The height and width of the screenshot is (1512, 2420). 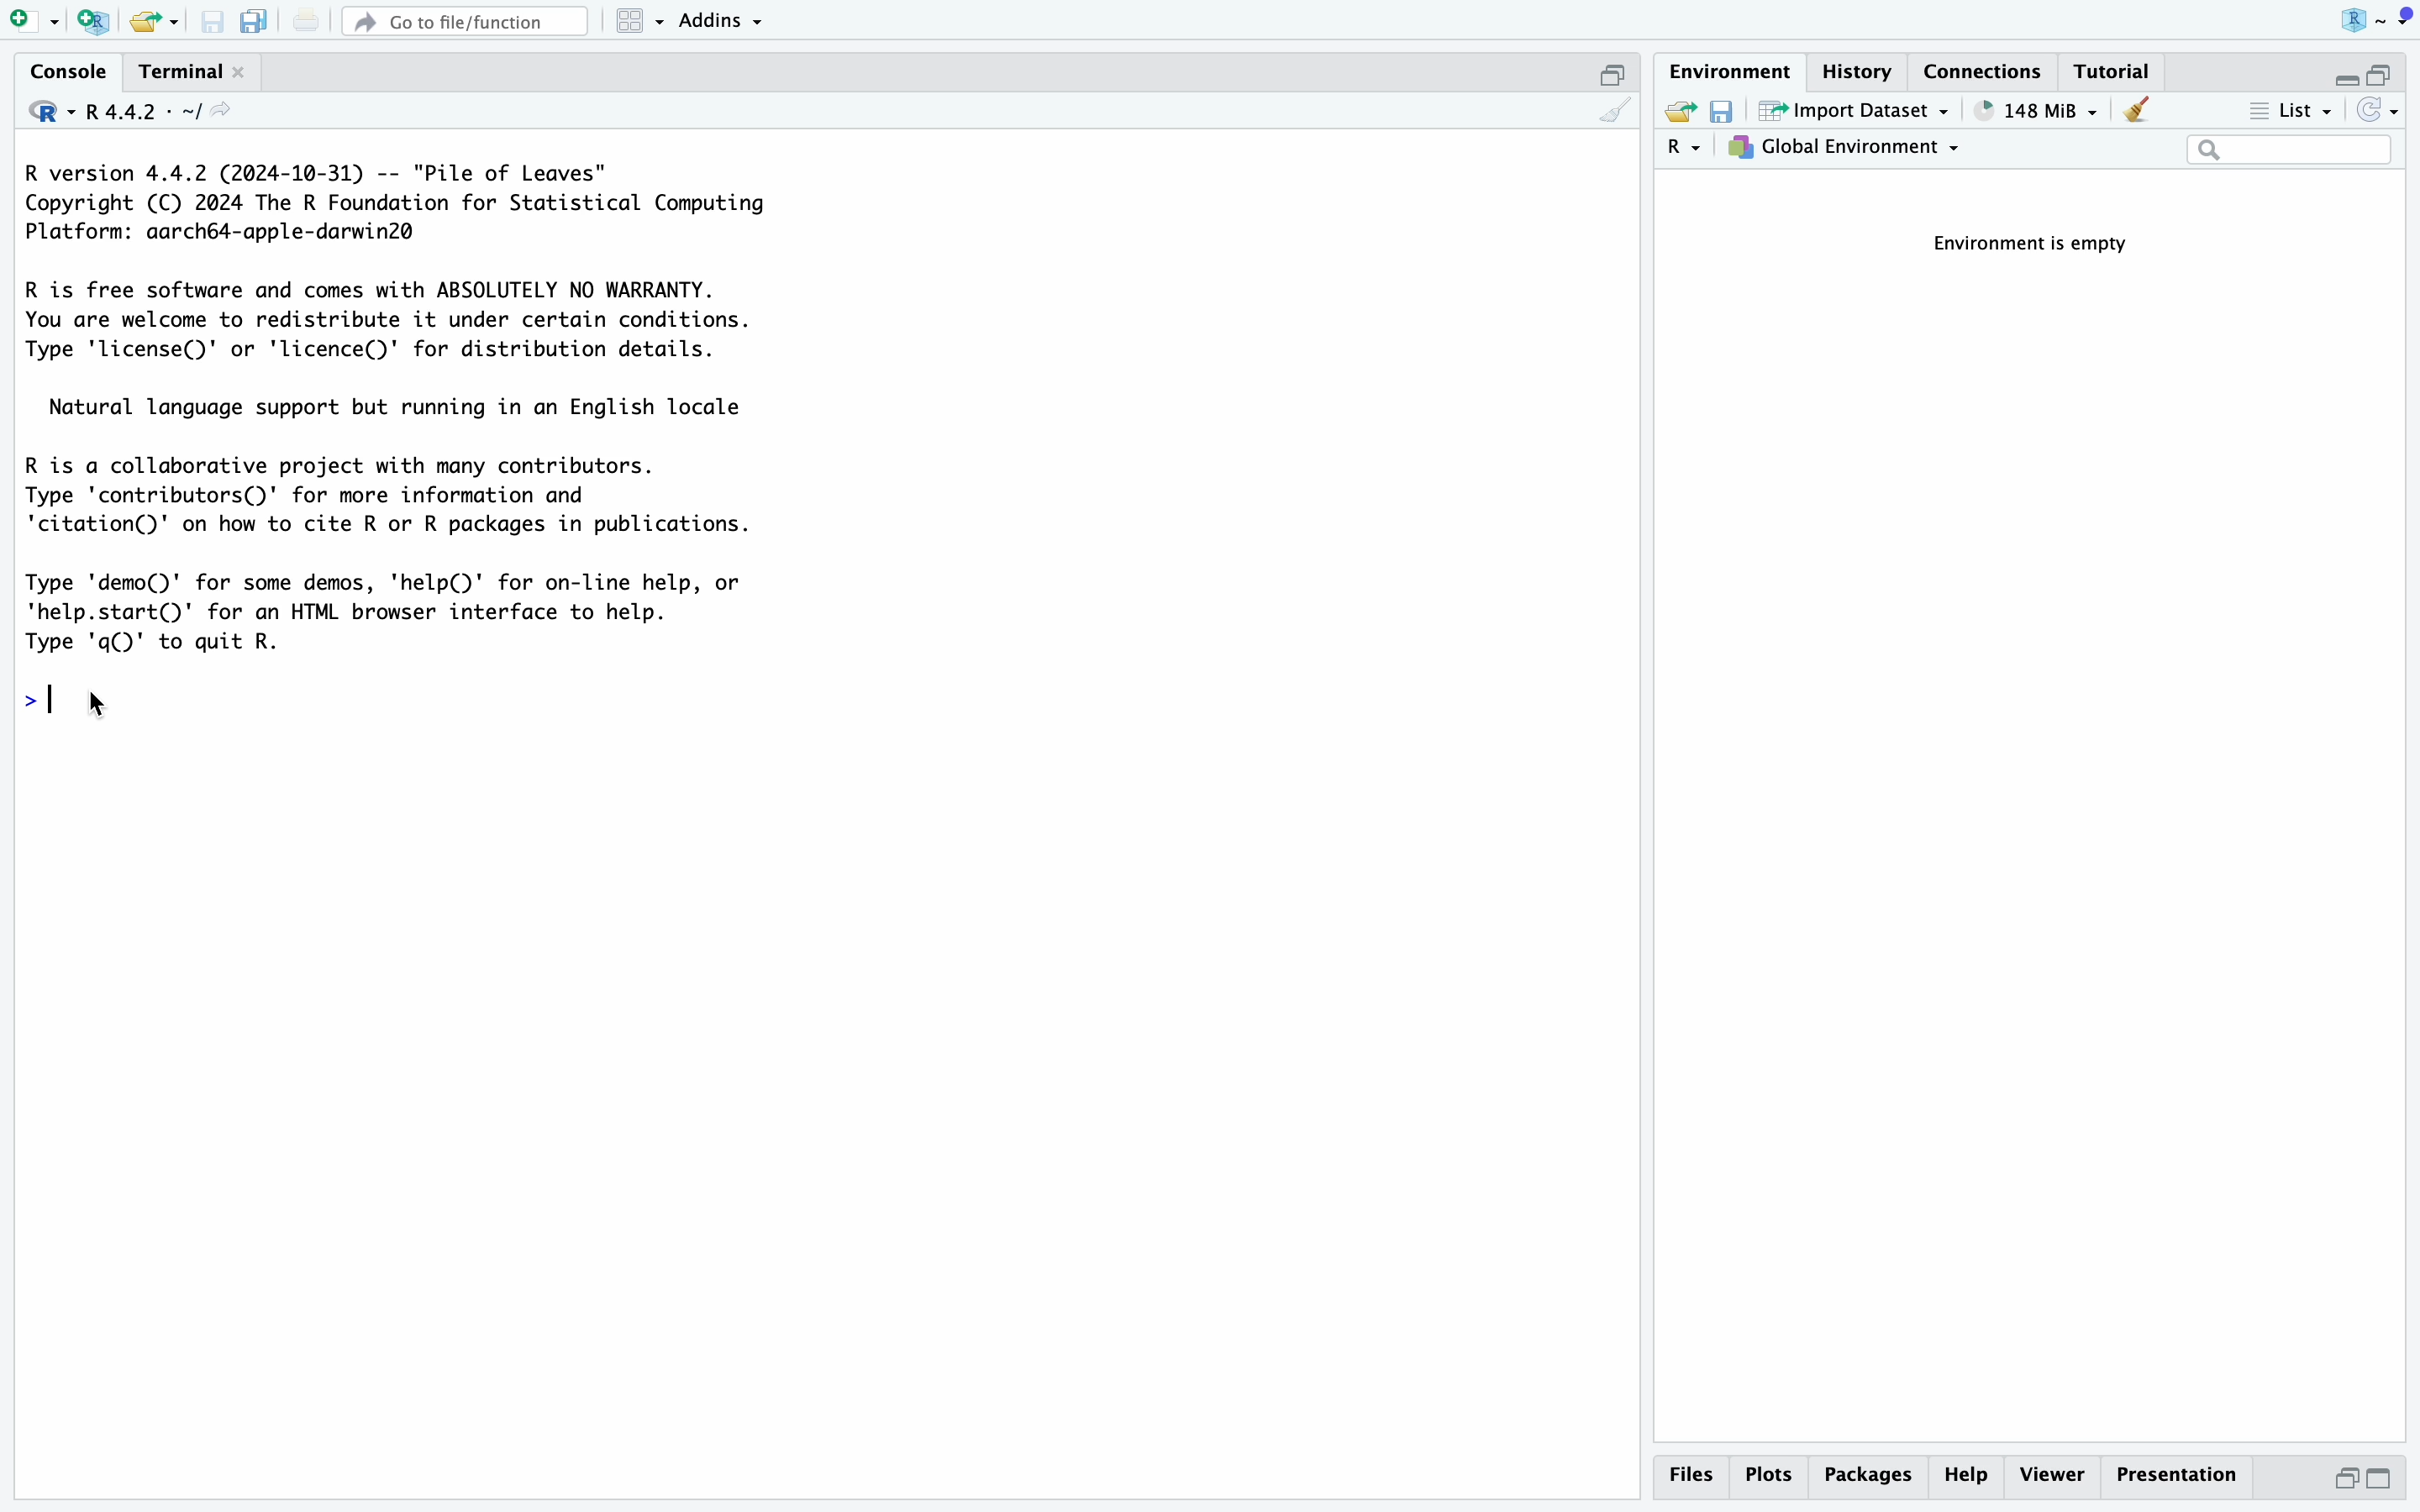 I want to click on terminal, so click(x=174, y=66).